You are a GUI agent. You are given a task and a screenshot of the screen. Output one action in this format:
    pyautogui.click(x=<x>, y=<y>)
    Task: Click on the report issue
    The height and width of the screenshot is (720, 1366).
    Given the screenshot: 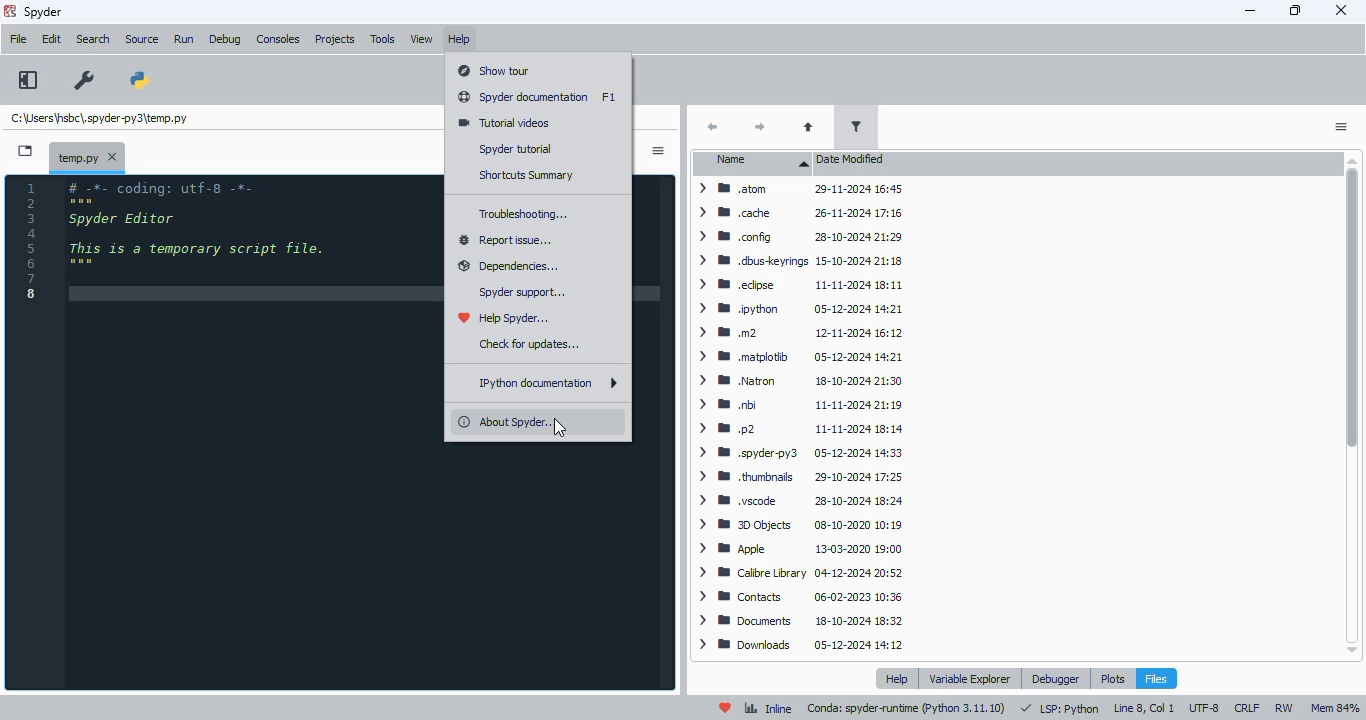 What is the action you would take?
    pyautogui.click(x=506, y=241)
    